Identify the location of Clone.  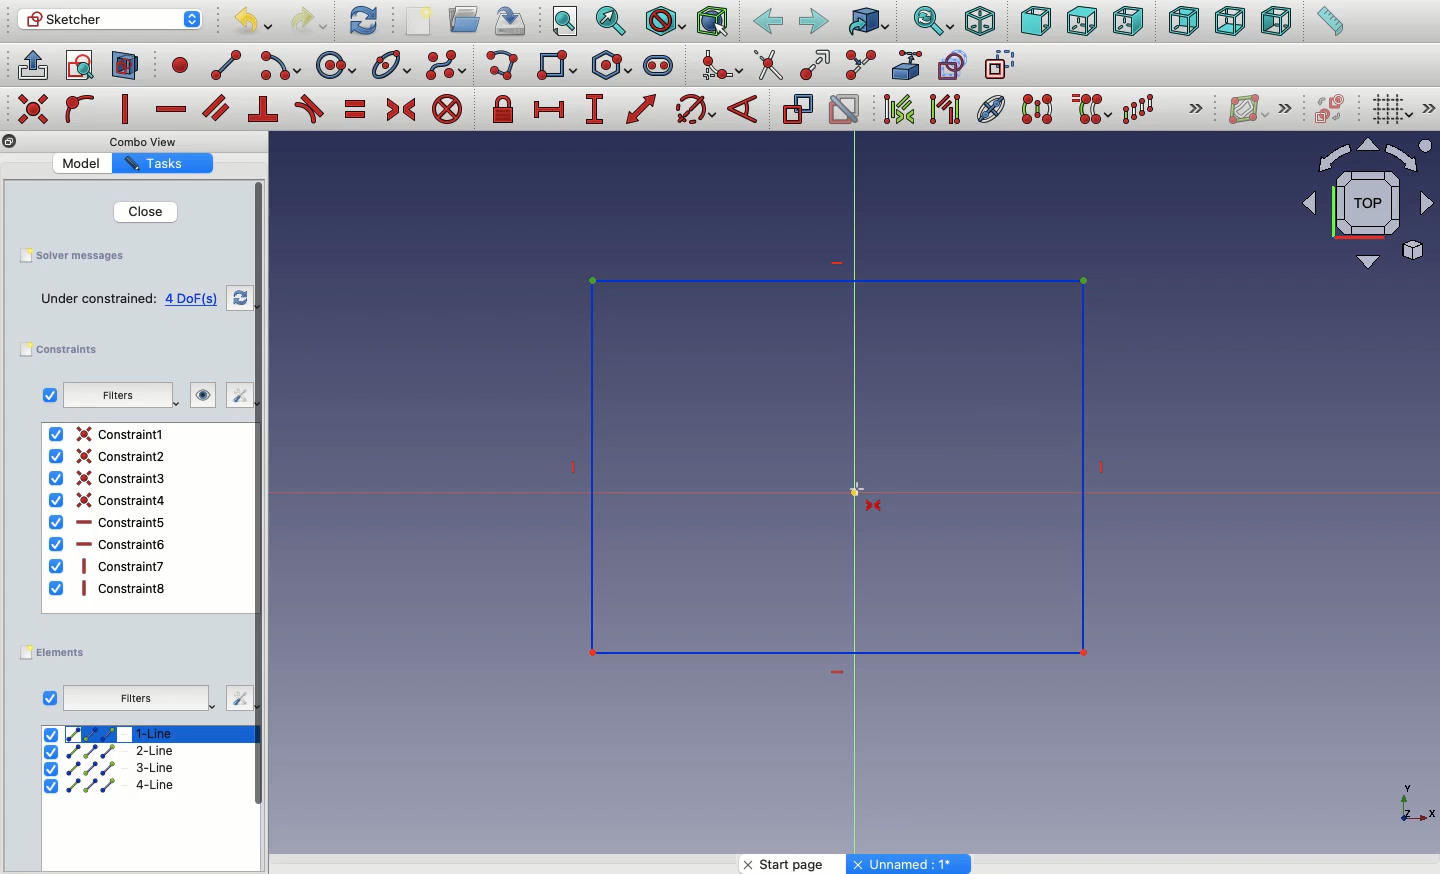
(1089, 110).